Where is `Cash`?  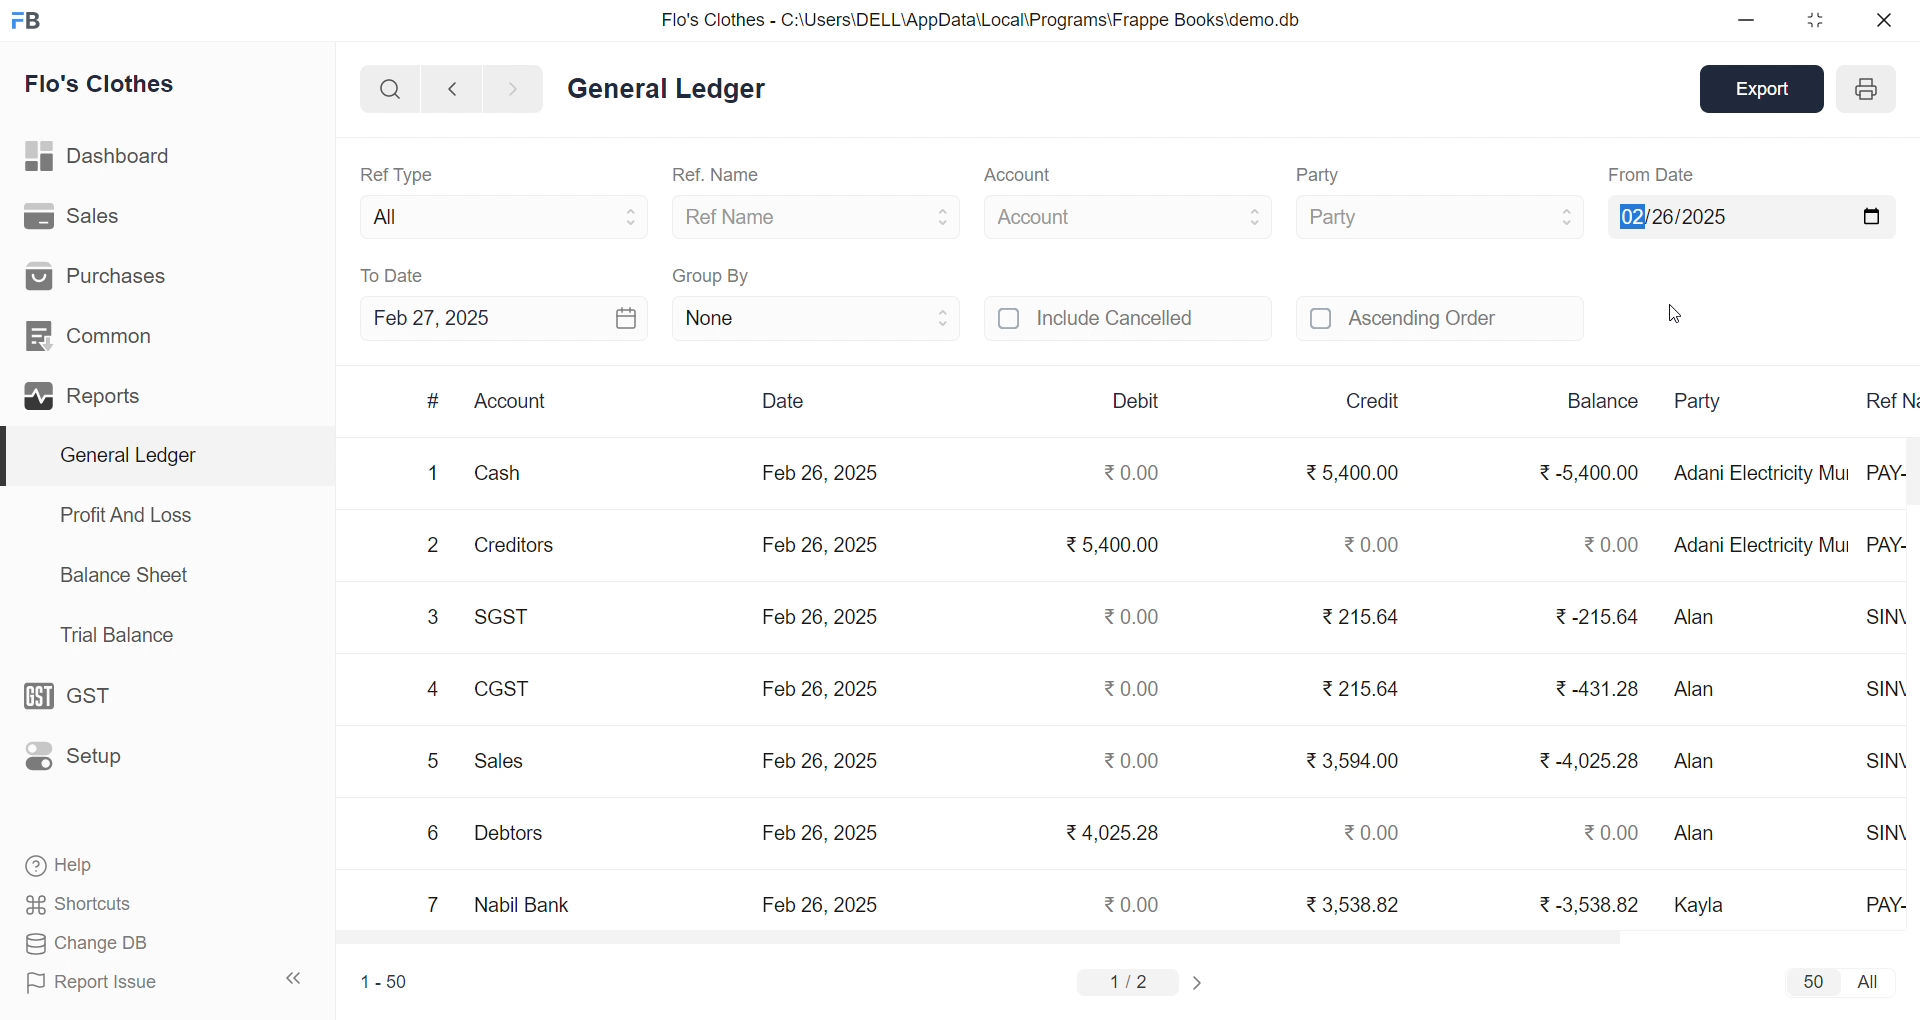 Cash is located at coordinates (511, 470).